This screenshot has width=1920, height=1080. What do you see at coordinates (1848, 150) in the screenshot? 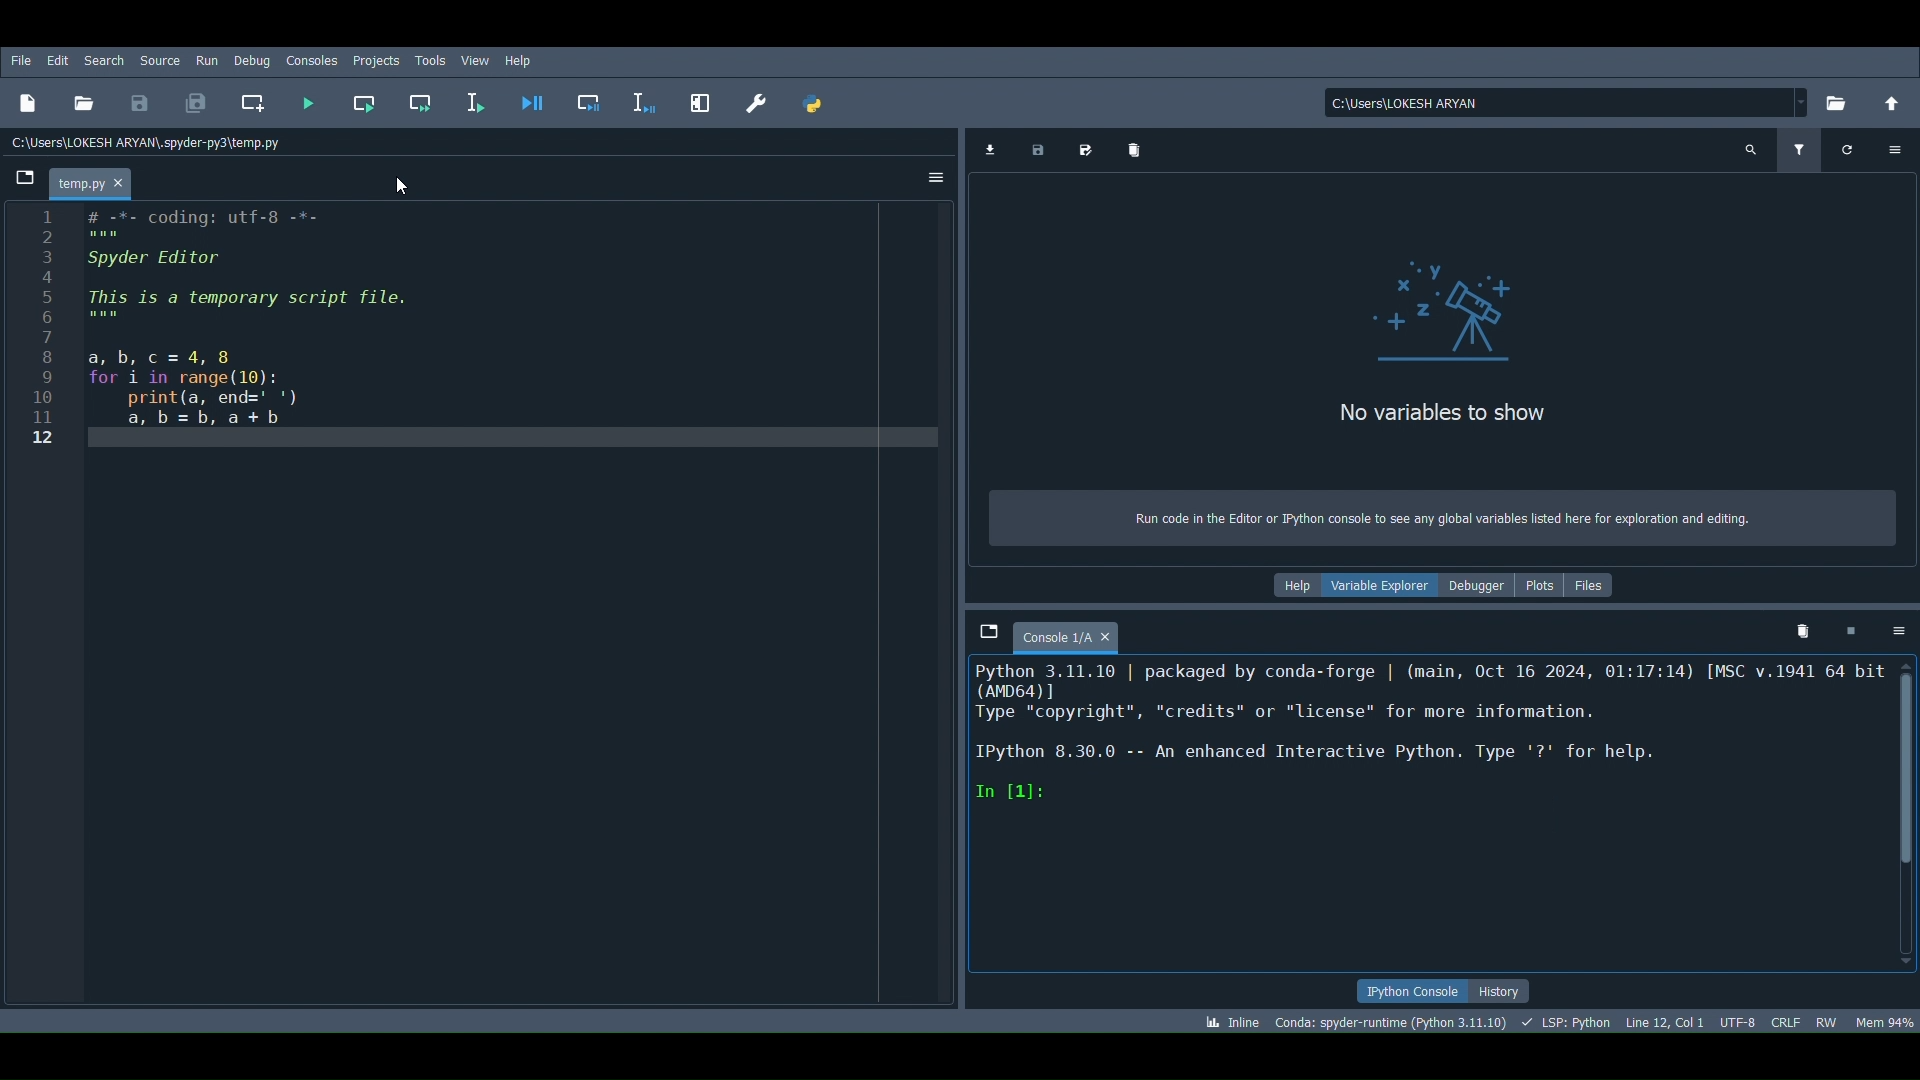
I see `Refresh variables (Ctrl + R)` at bounding box center [1848, 150].